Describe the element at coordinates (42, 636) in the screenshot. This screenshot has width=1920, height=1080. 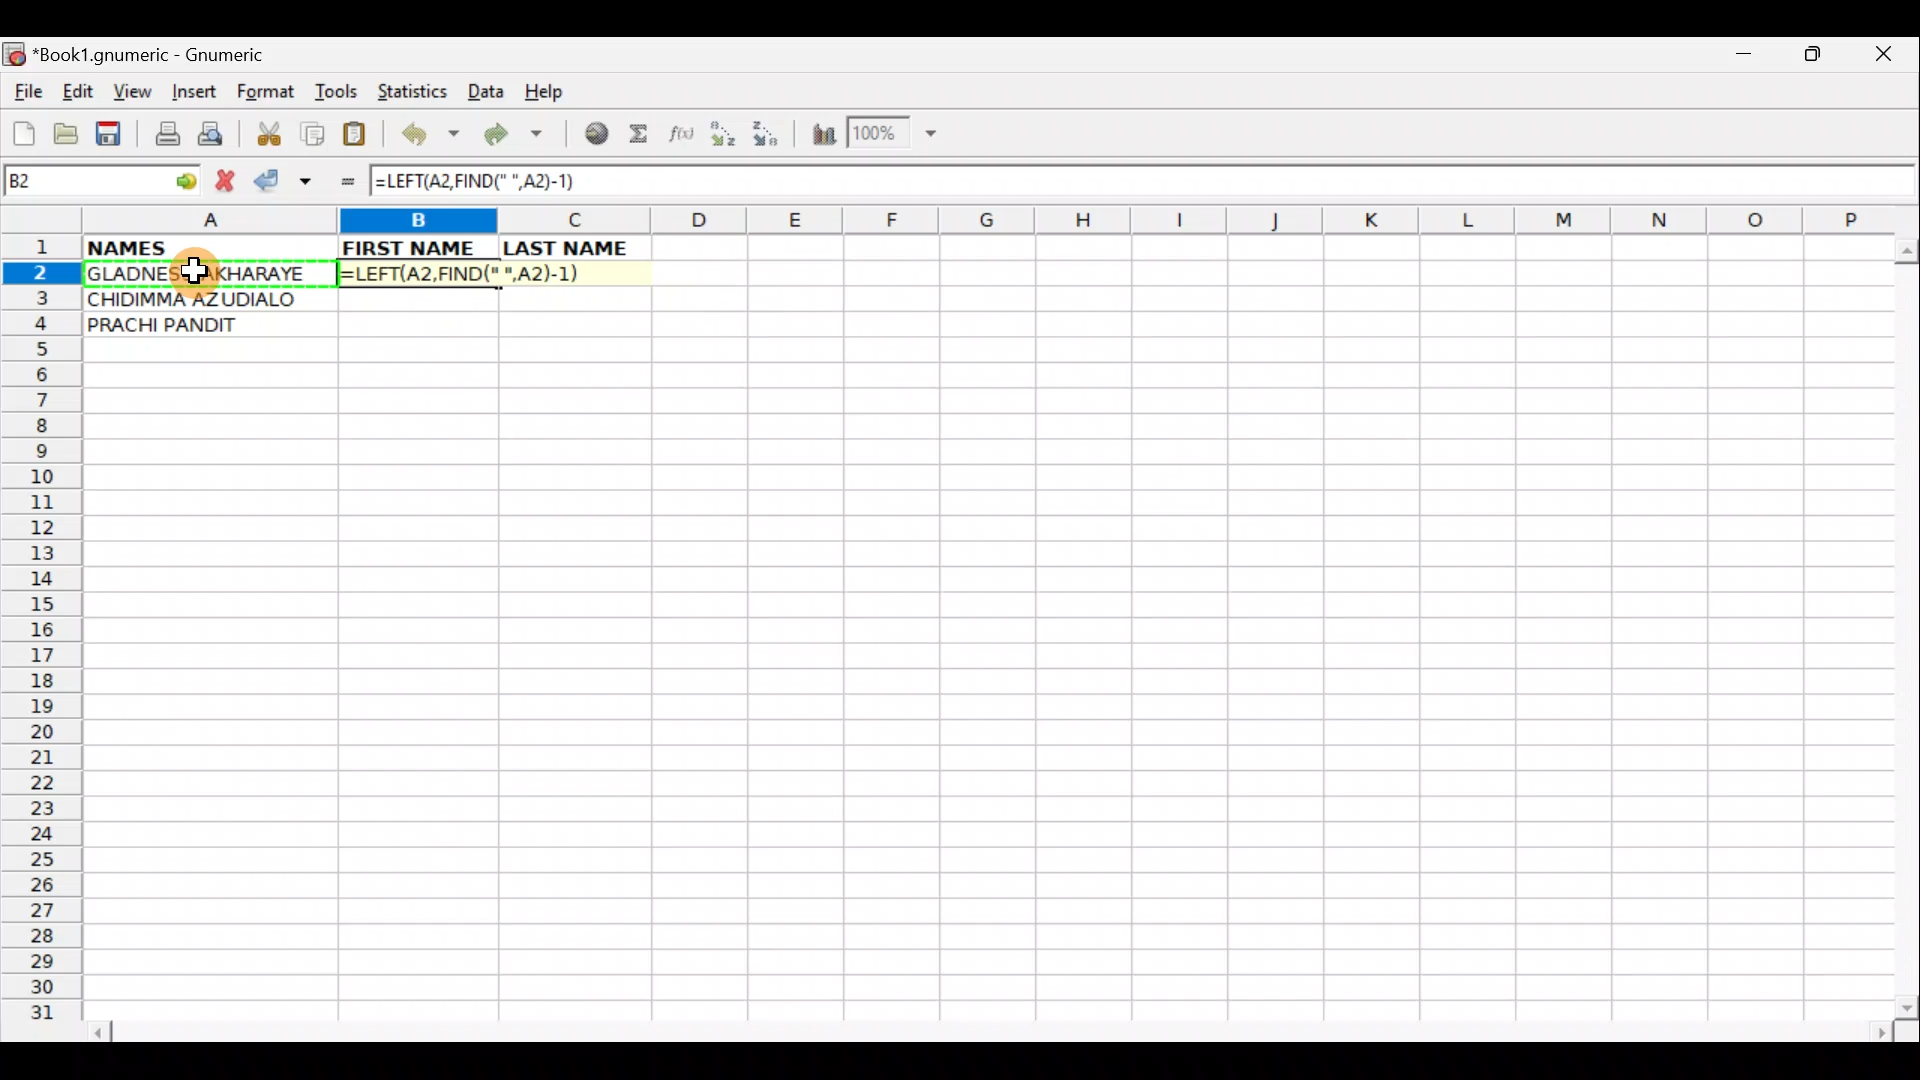
I see `Rows` at that location.